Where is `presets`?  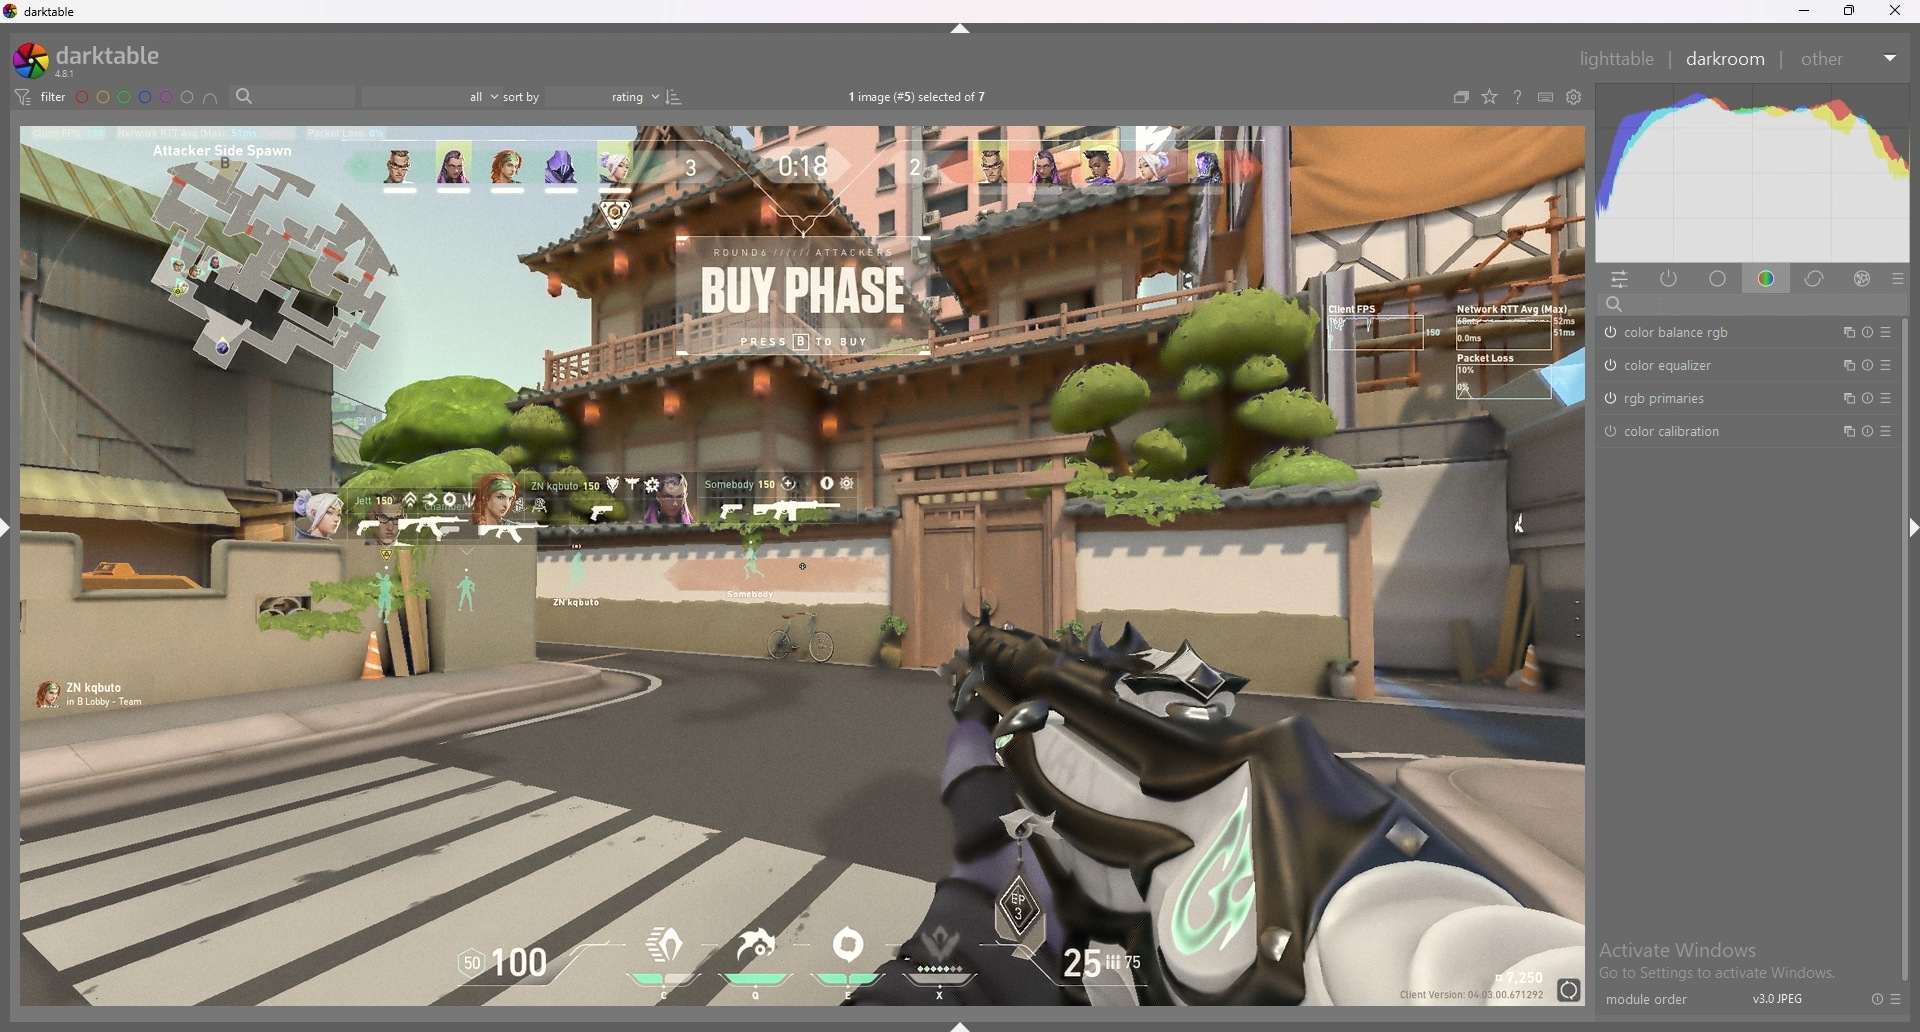
presets is located at coordinates (1887, 429).